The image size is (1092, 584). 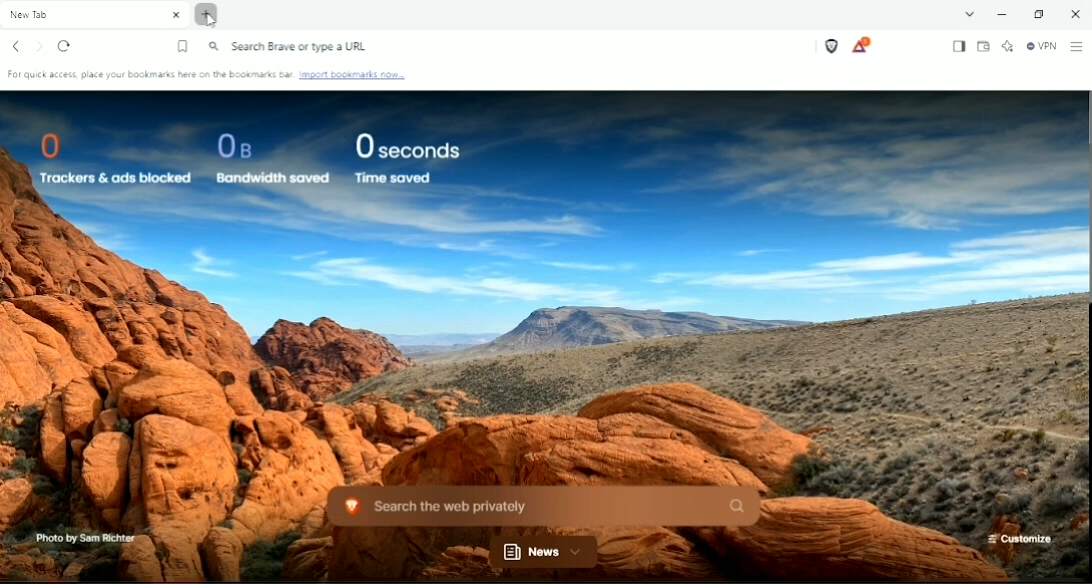 I want to click on Restore down, so click(x=1038, y=14).